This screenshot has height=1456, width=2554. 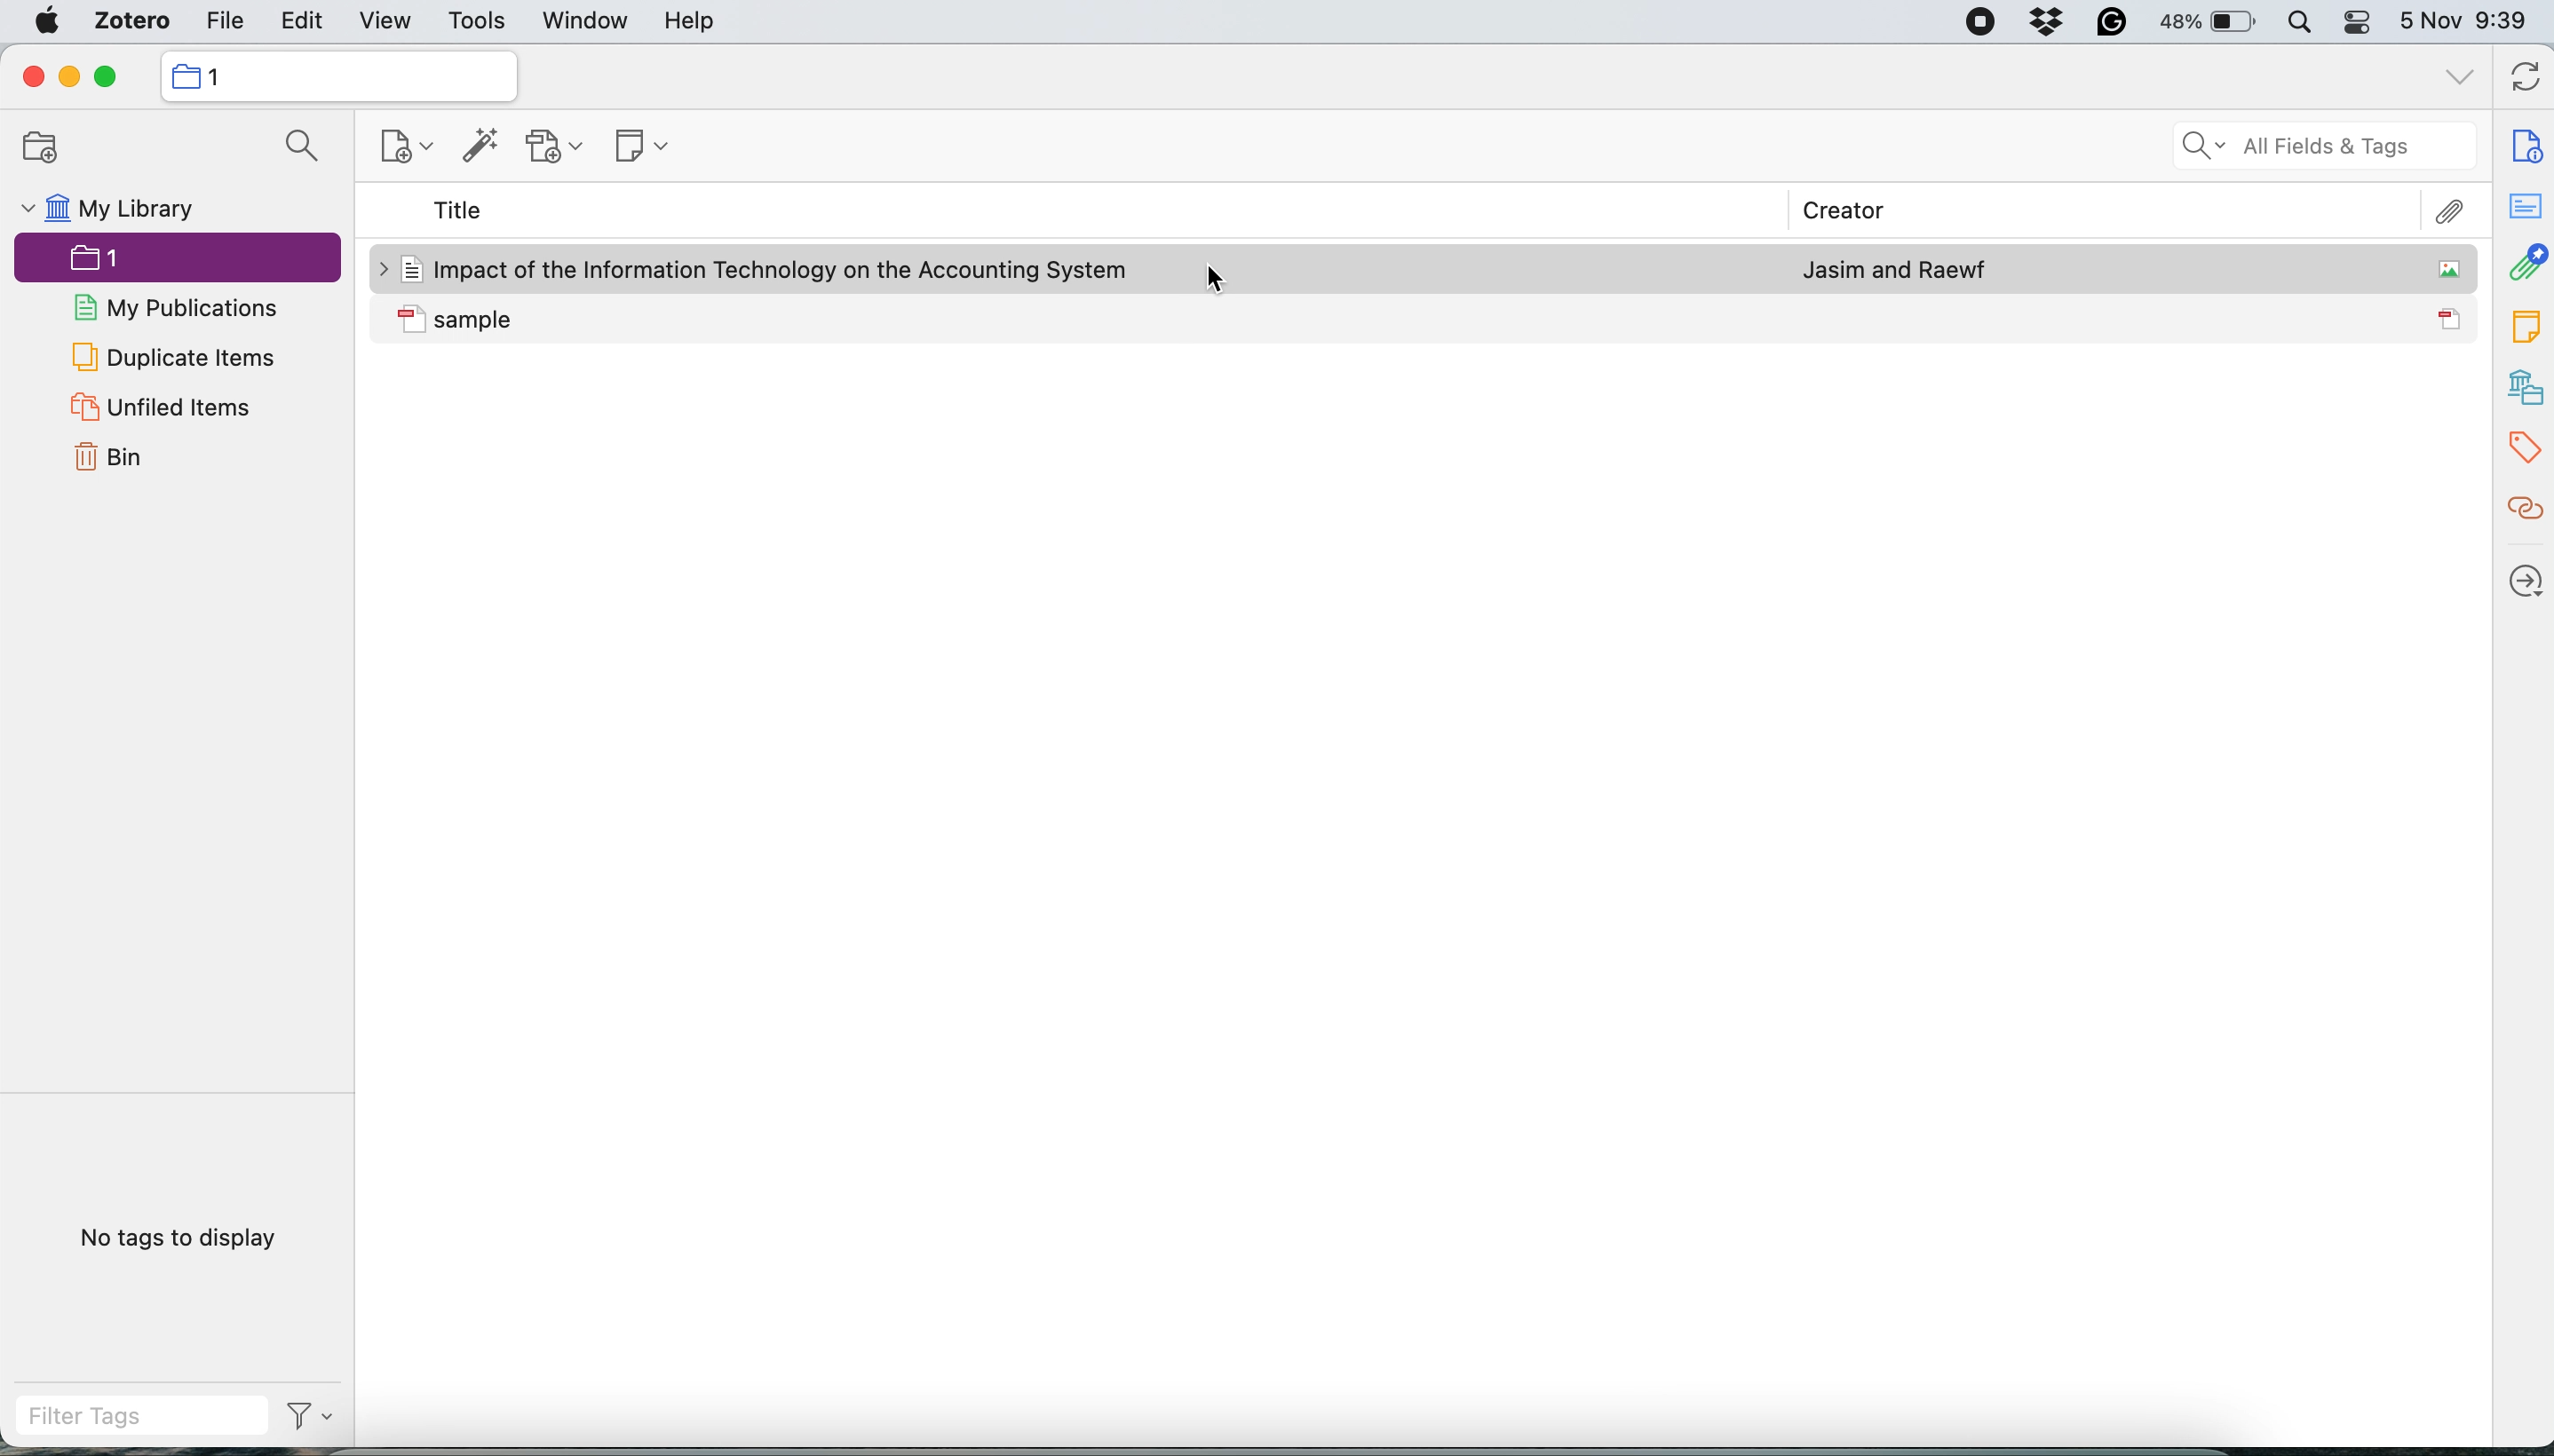 I want to click on refresh, so click(x=2529, y=75).